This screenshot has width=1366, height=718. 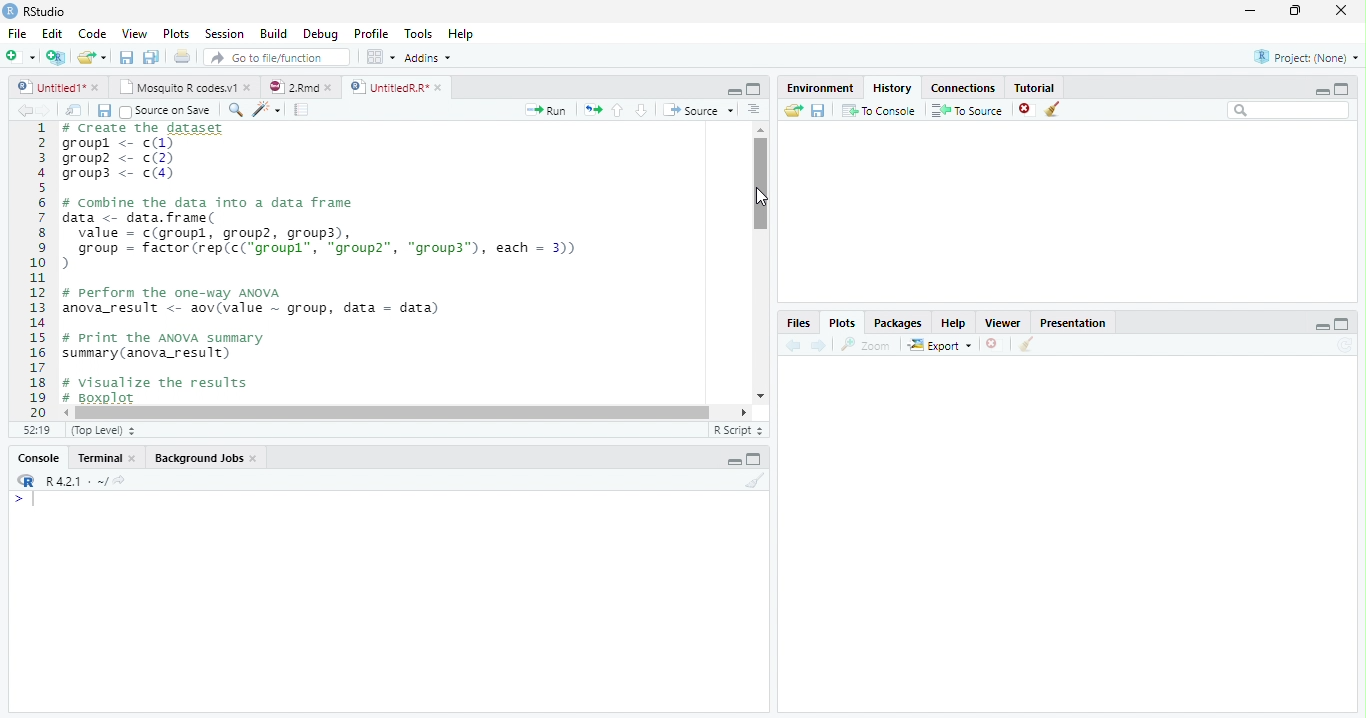 What do you see at coordinates (1289, 111) in the screenshot?
I see `Search` at bounding box center [1289, 111].